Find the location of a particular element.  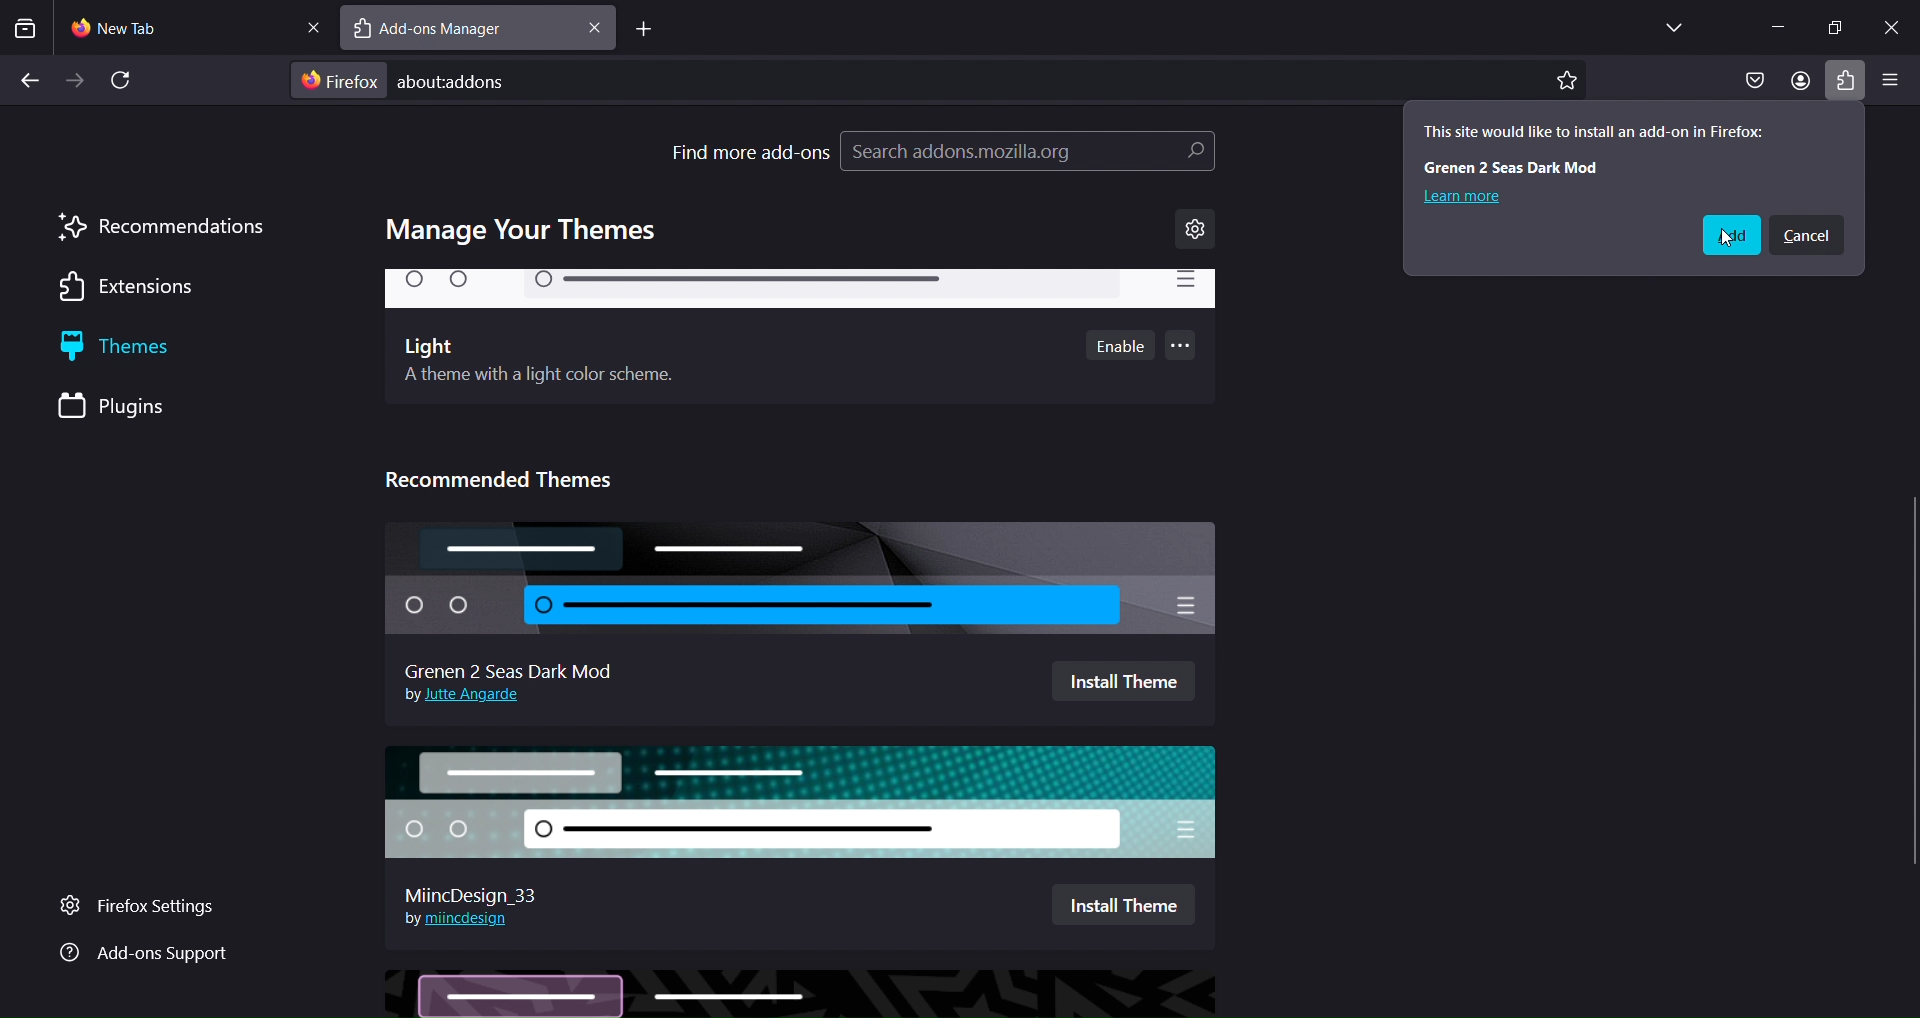

recommendations is located at coordinates (162, 227).